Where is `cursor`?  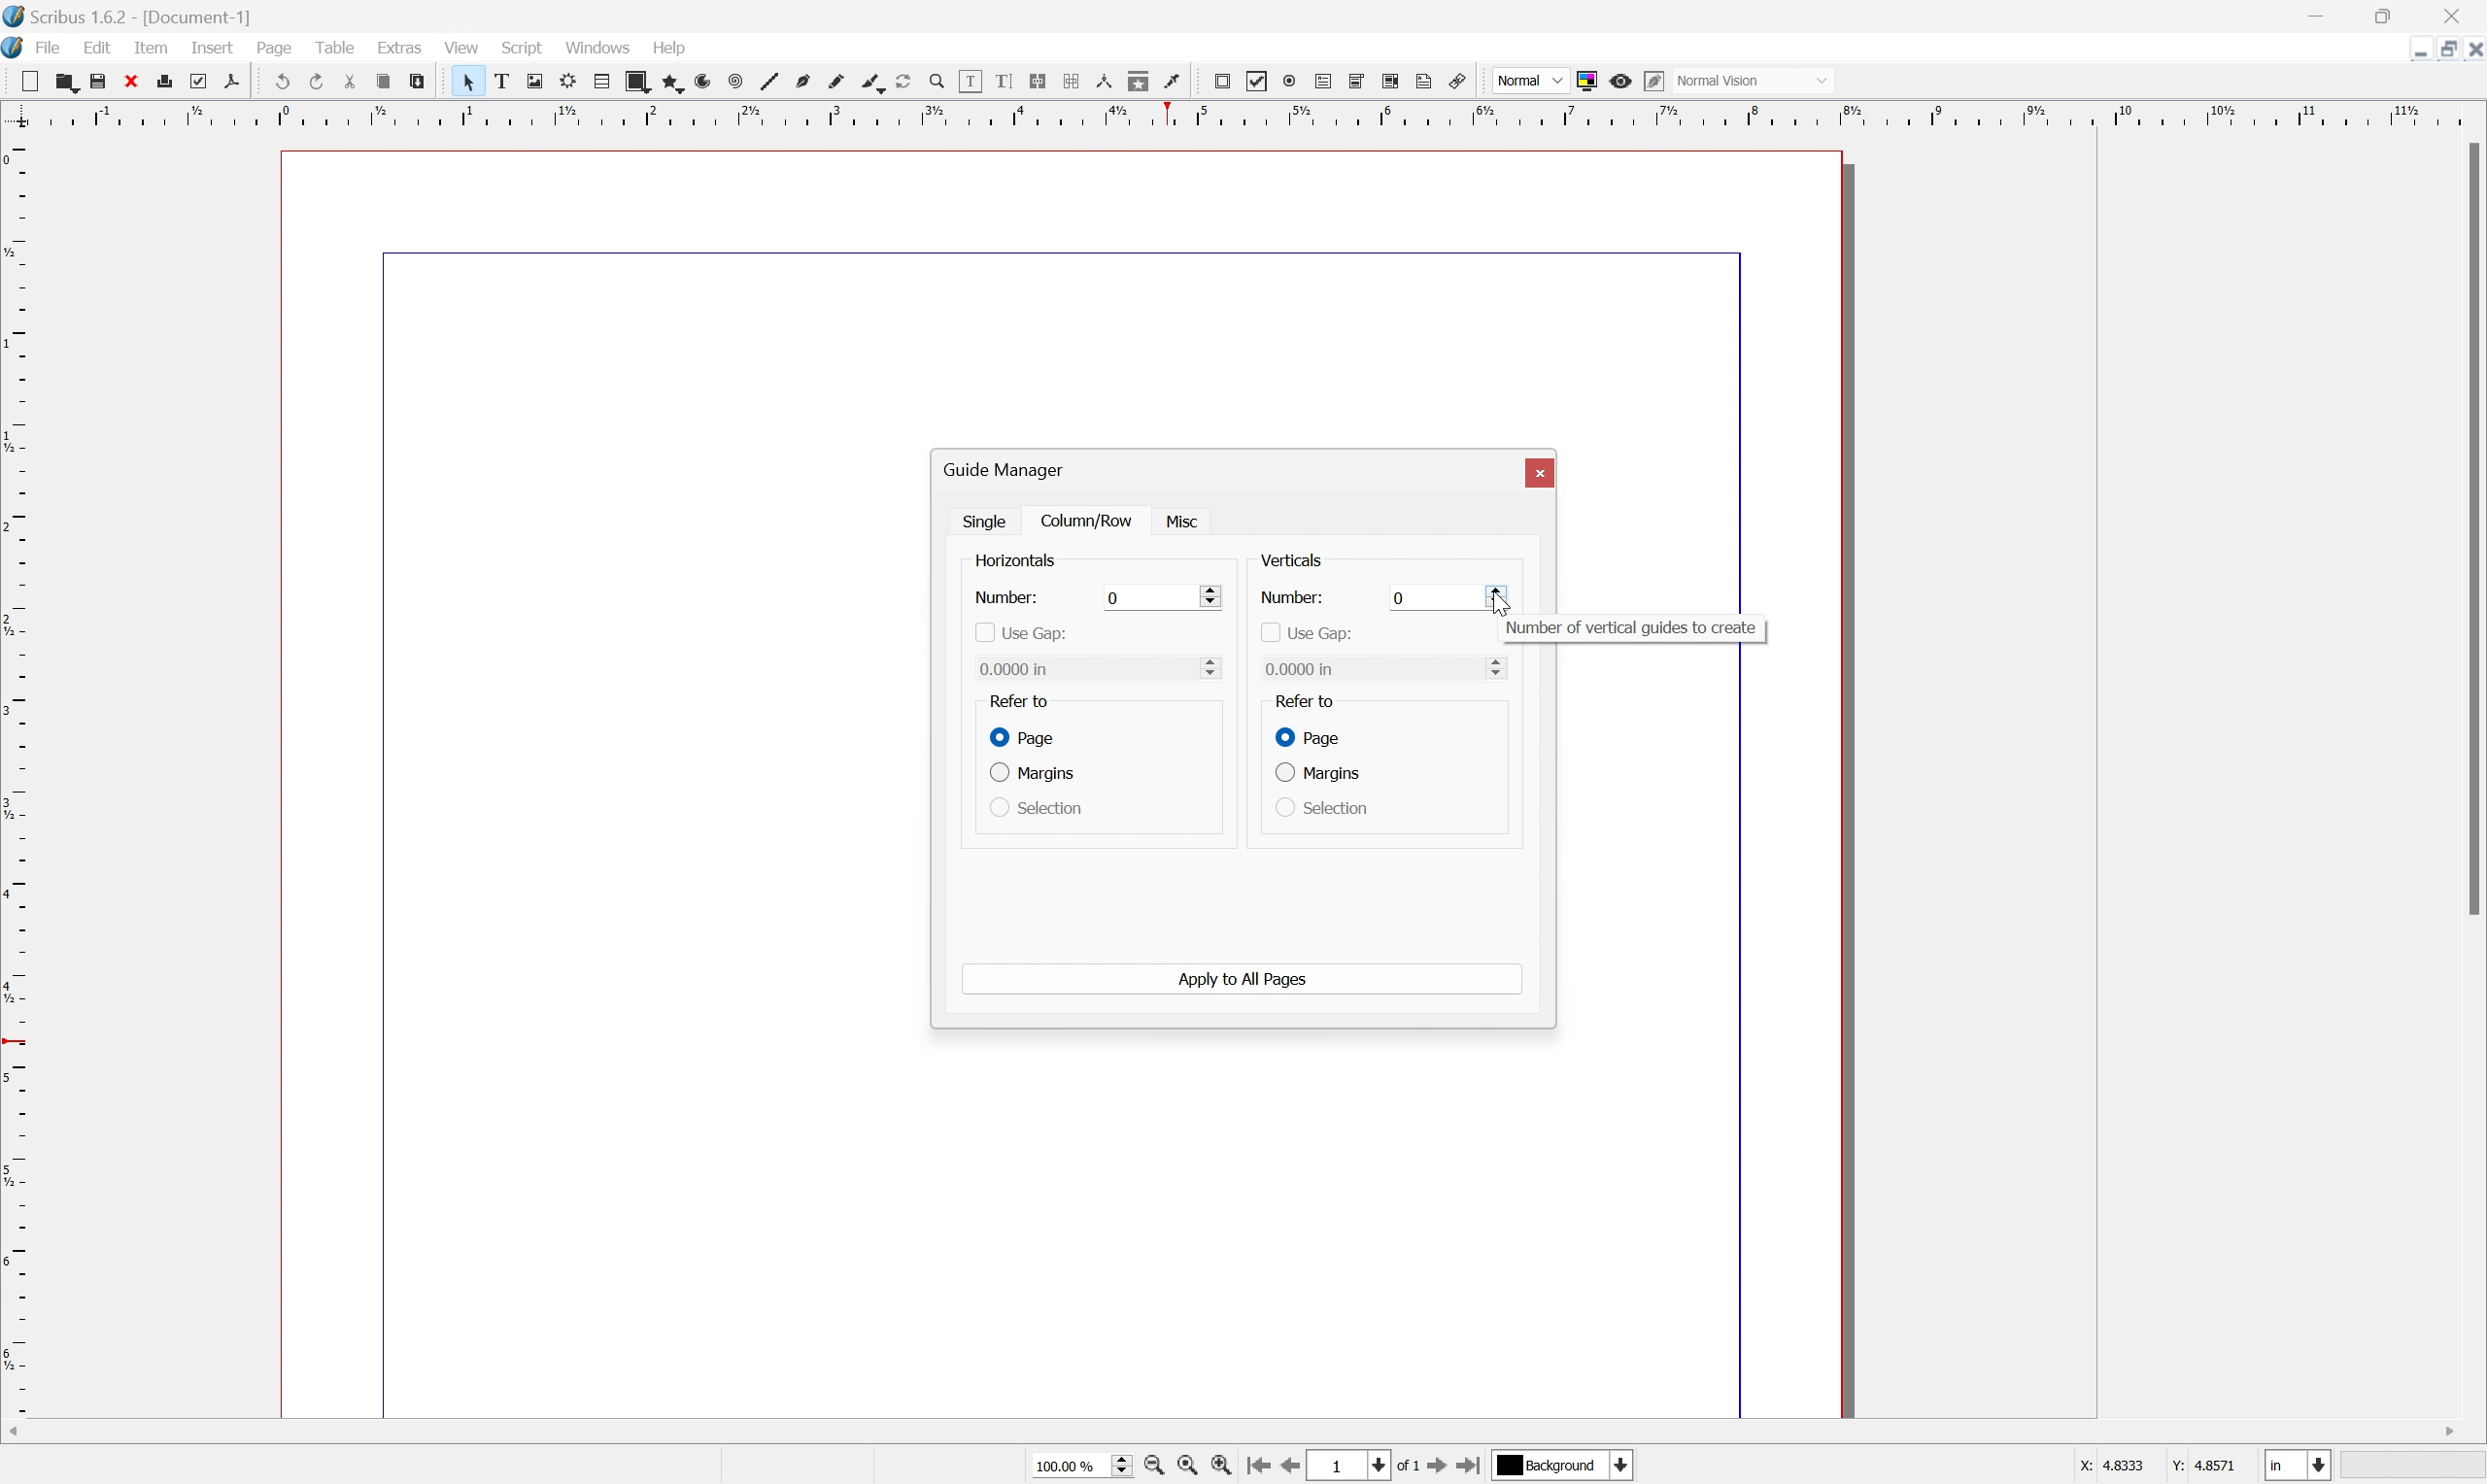 cursor is located at coordinates (1186, 520).